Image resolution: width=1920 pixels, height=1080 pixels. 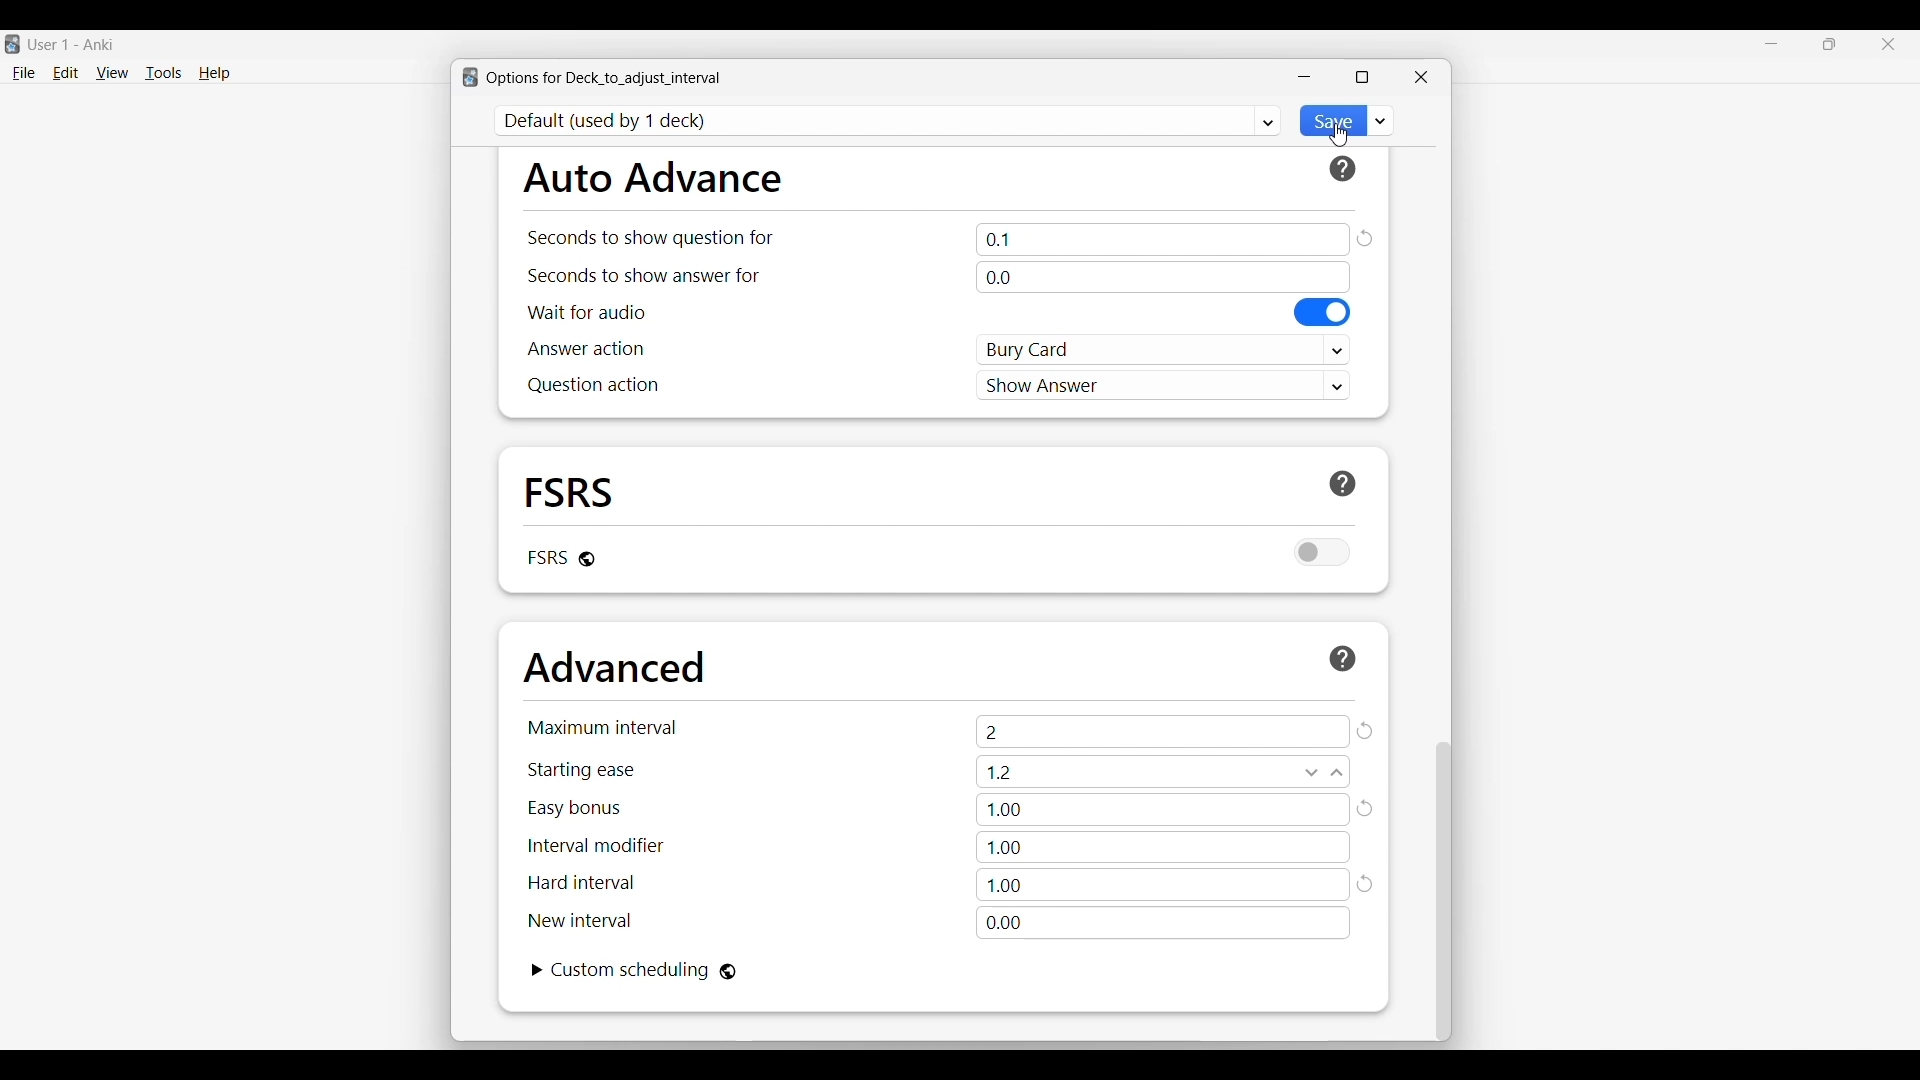 What do you see at coordinates (1365, 731) in the screenshot?
I see `reload` at bounding box center [1365, 731].